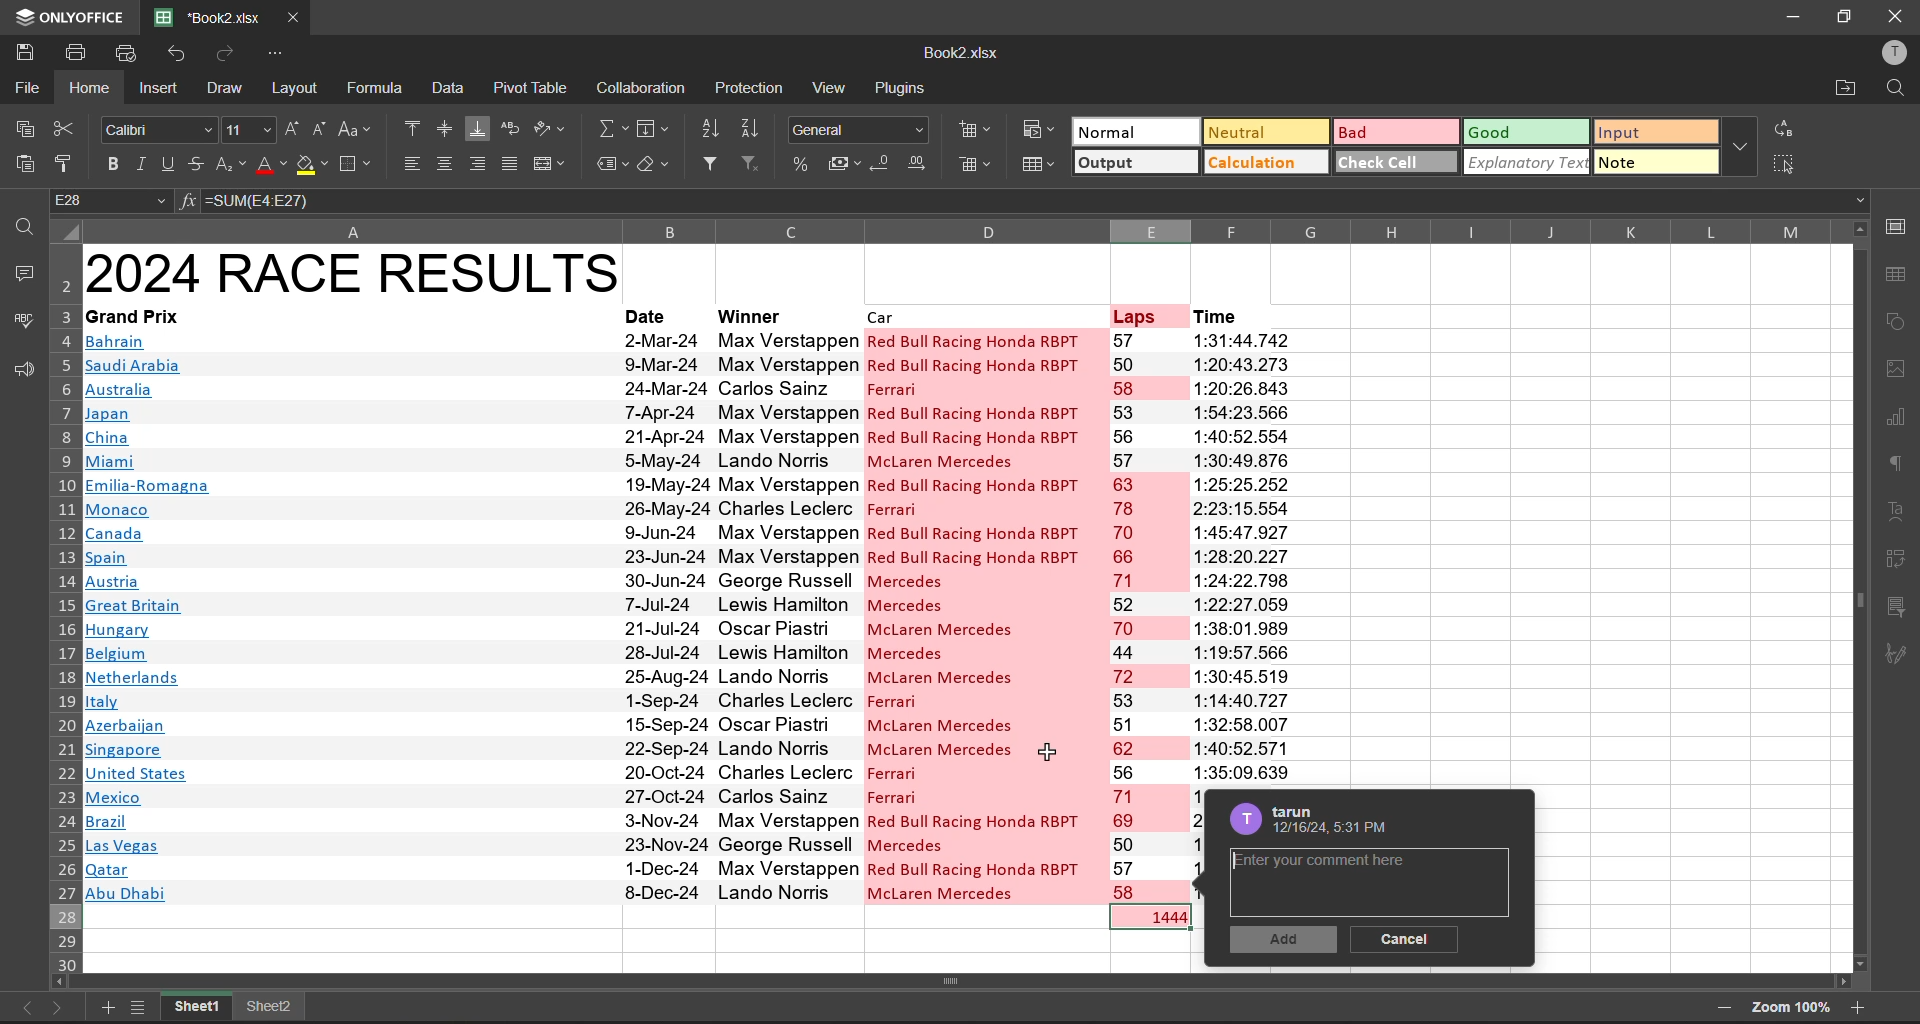  What do you see at coordinates (230, 91) in the screenshot?
I see `draw` at bounding box center [230, 91].